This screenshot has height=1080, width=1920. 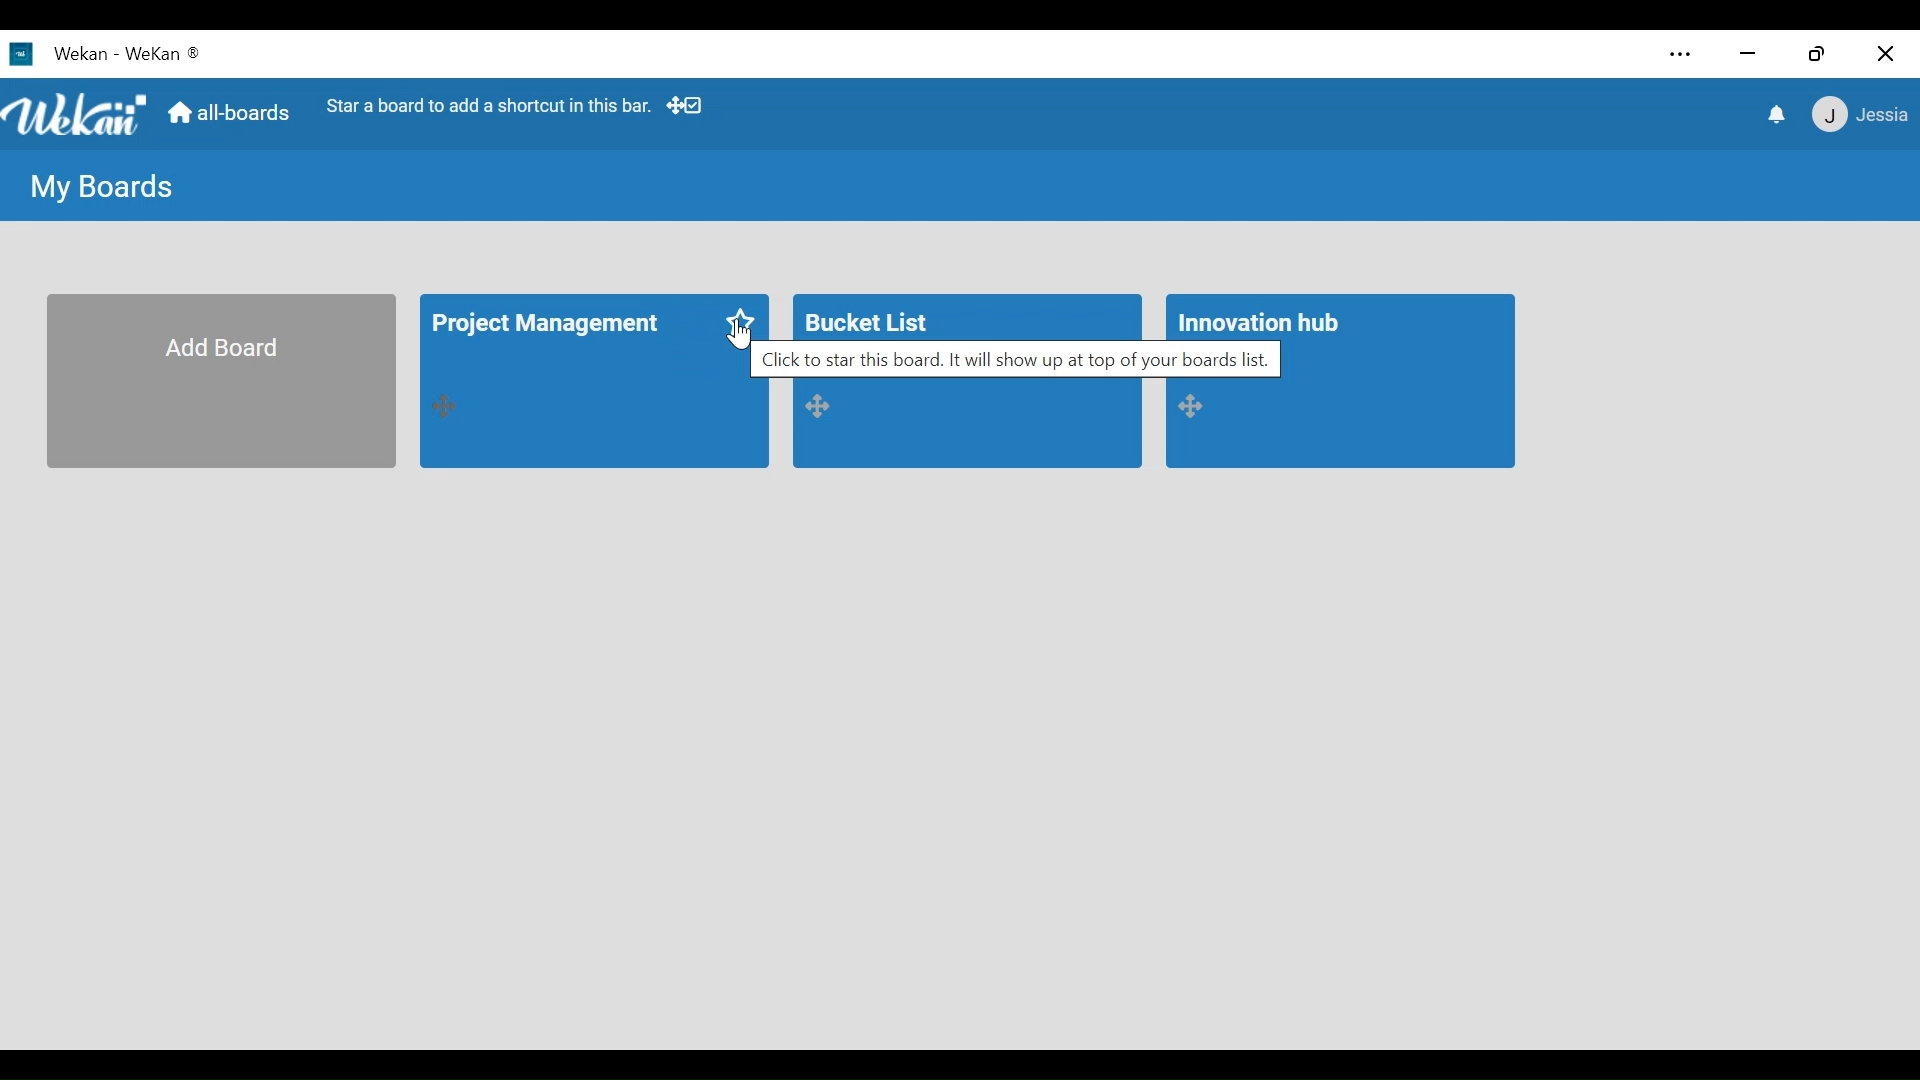 What do you see at coordinates (688, 107) in the screenshot?
I see `Toggle Desktop drag handle` at bounding box center [688, 107].